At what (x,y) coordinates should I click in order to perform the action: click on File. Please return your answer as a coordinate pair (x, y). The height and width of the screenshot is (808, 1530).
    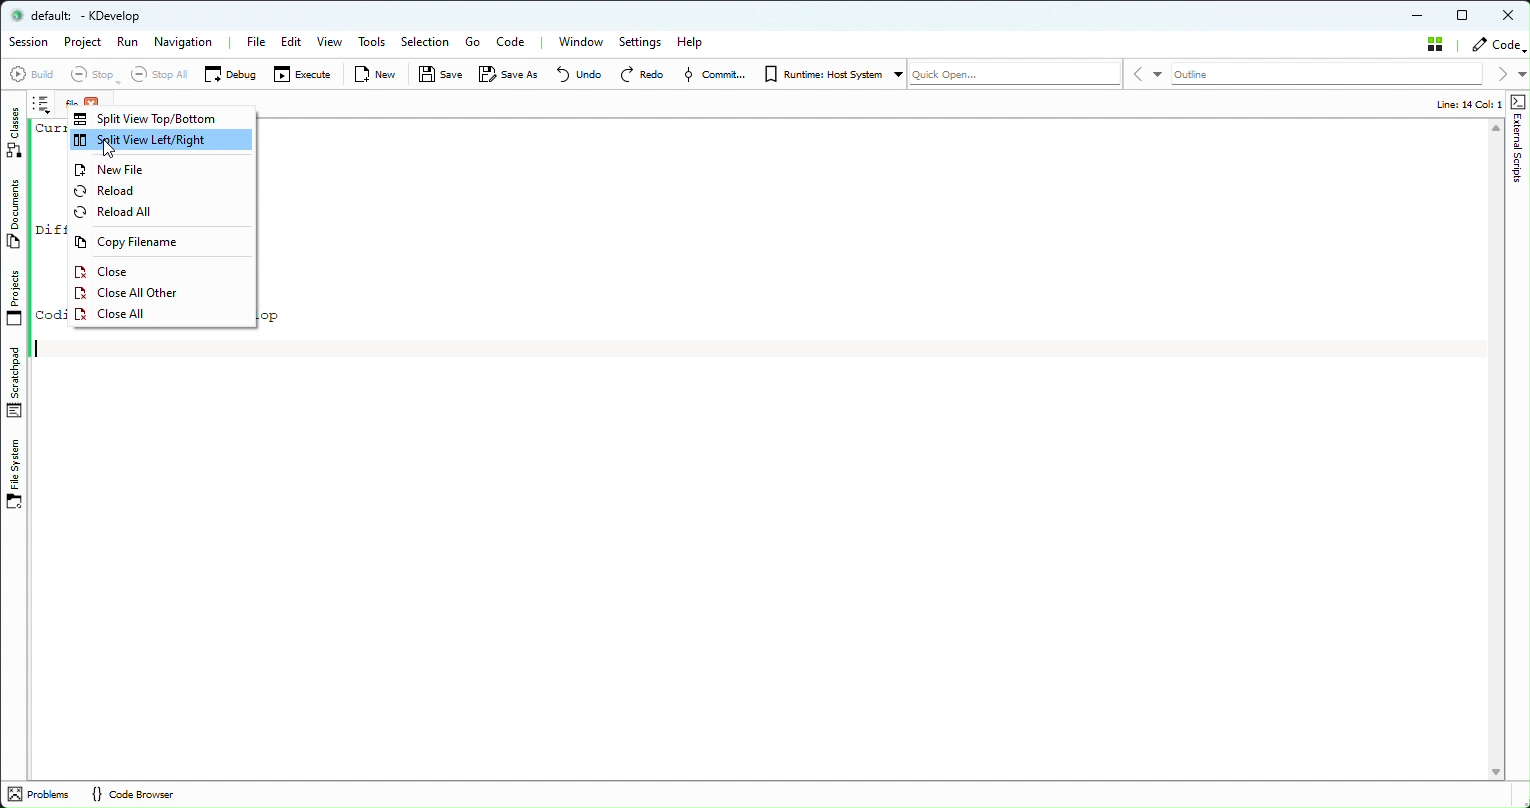
    Looking at the image, I should click on (84, 102).